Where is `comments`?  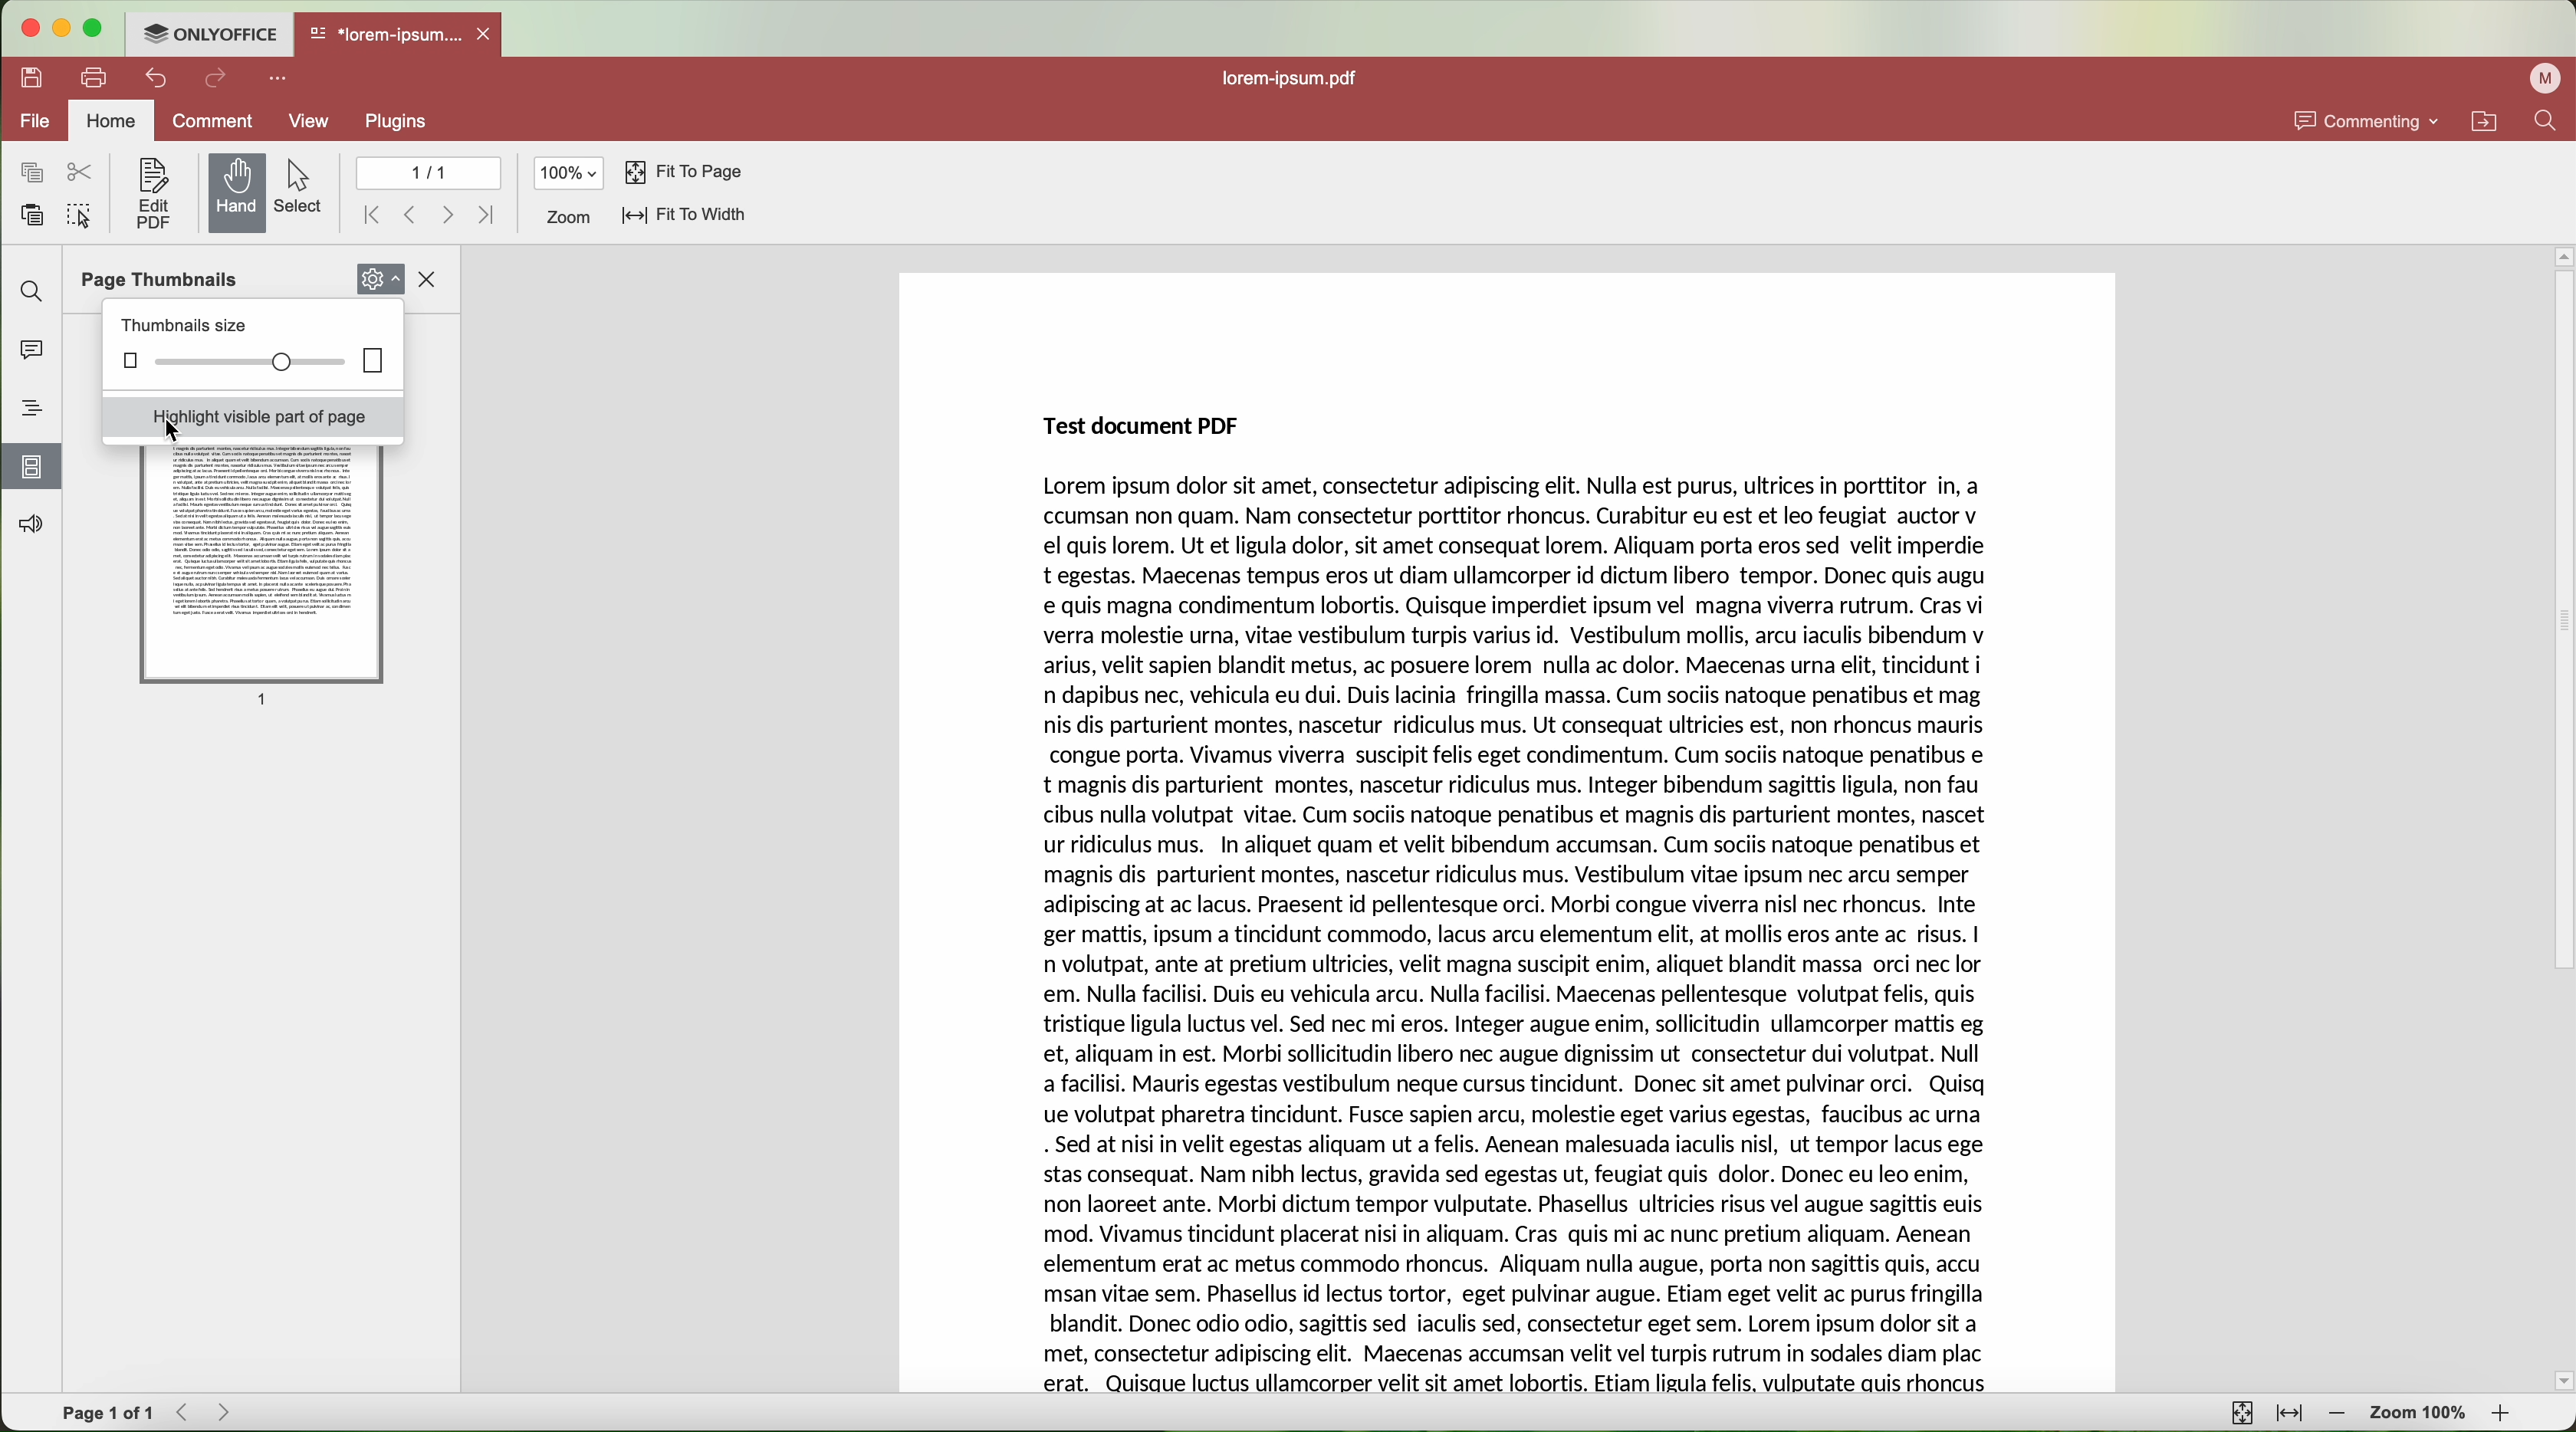
comments is located at coordinates (32, 354).